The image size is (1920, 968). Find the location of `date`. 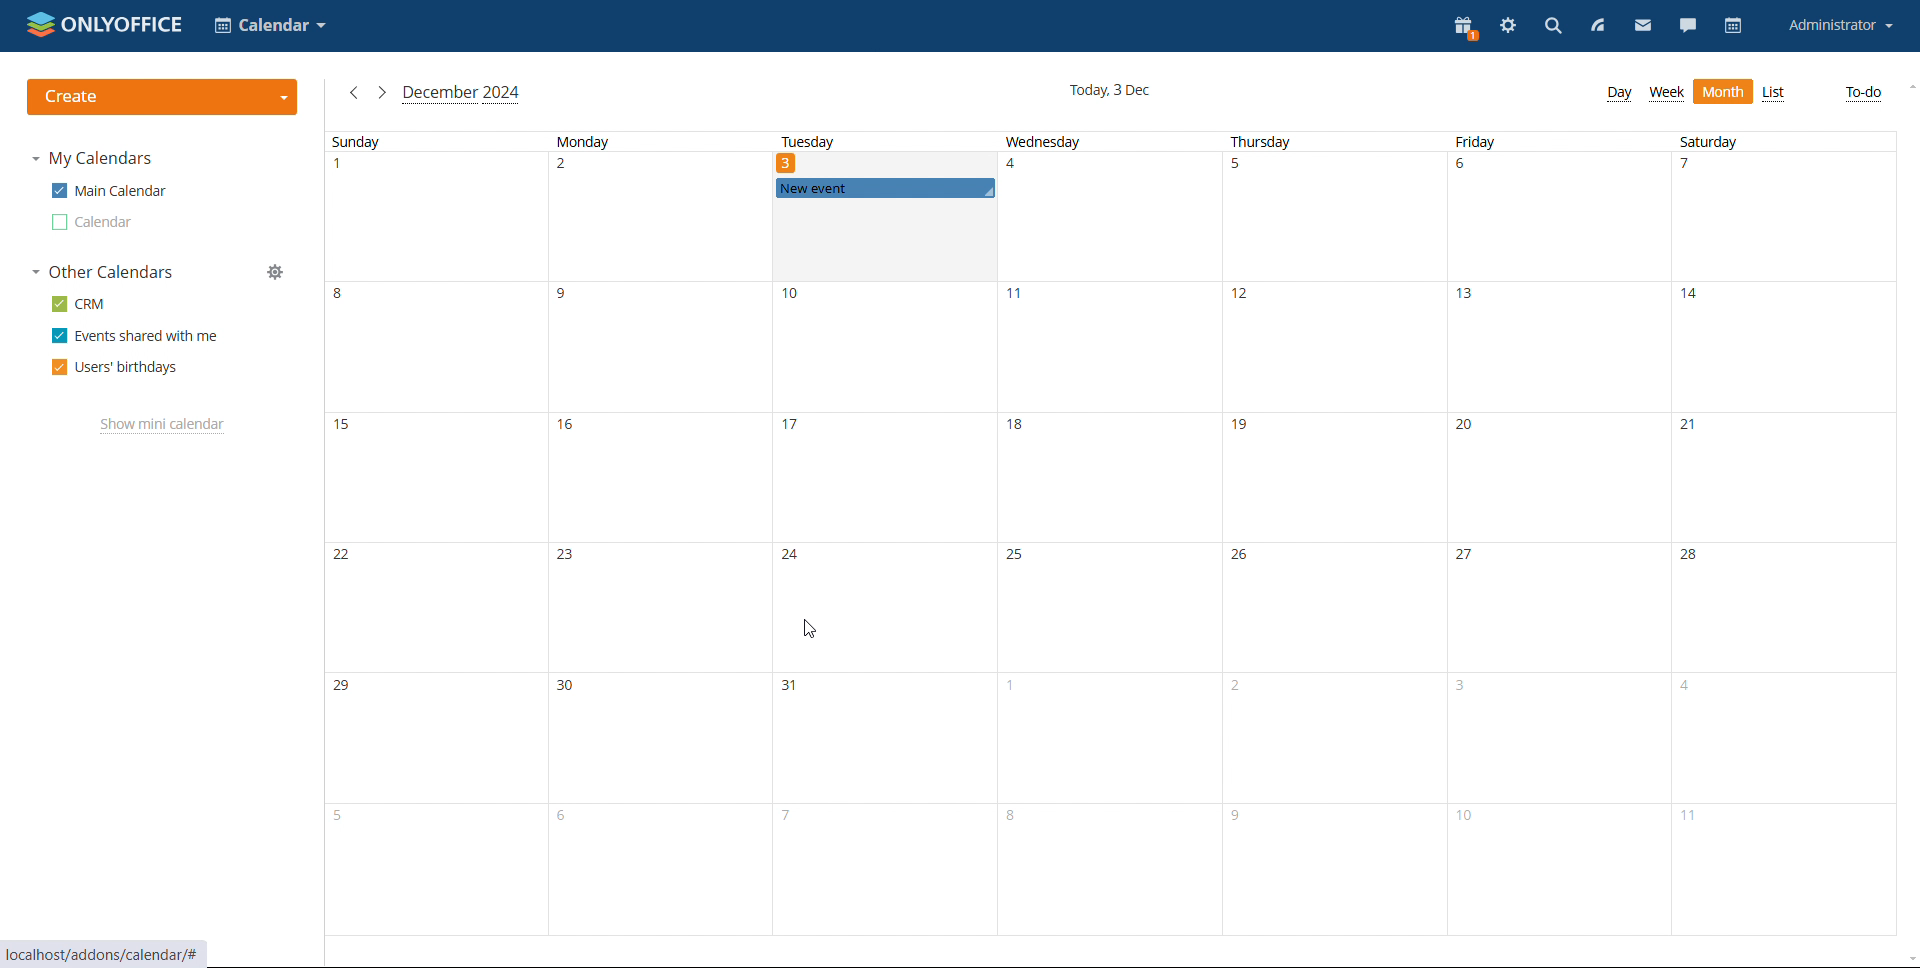

date is located at coordinates (1567, 738).